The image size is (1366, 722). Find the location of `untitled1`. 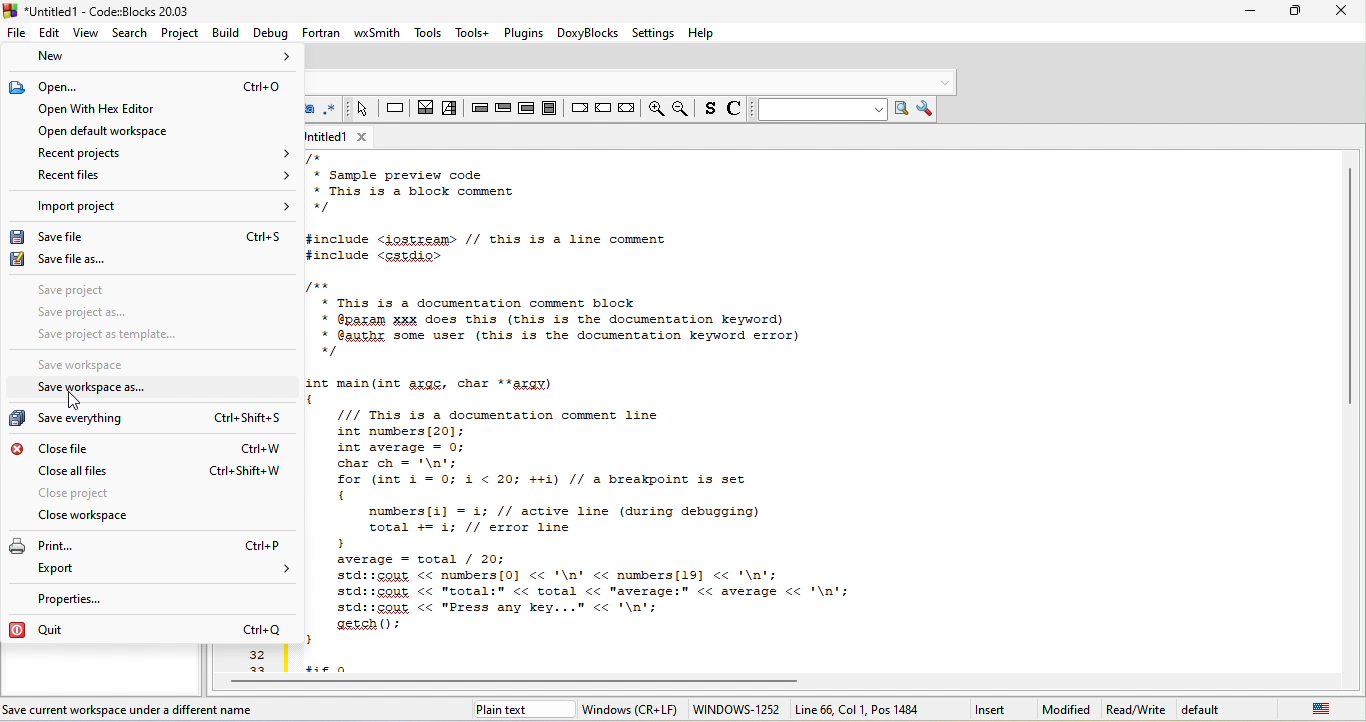

untitled1 is located at coordinates (325, 136).